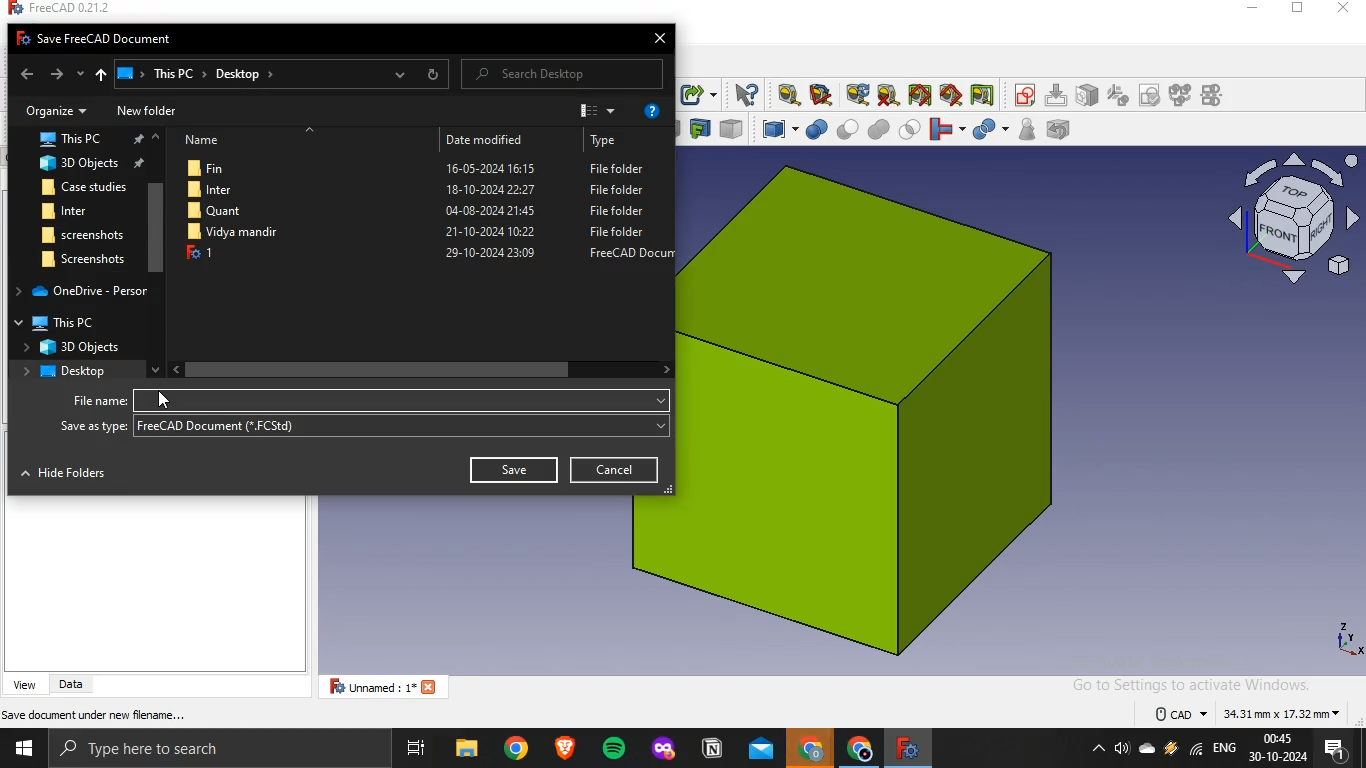  I want to click on show hidden icons , so click(1095, 748).